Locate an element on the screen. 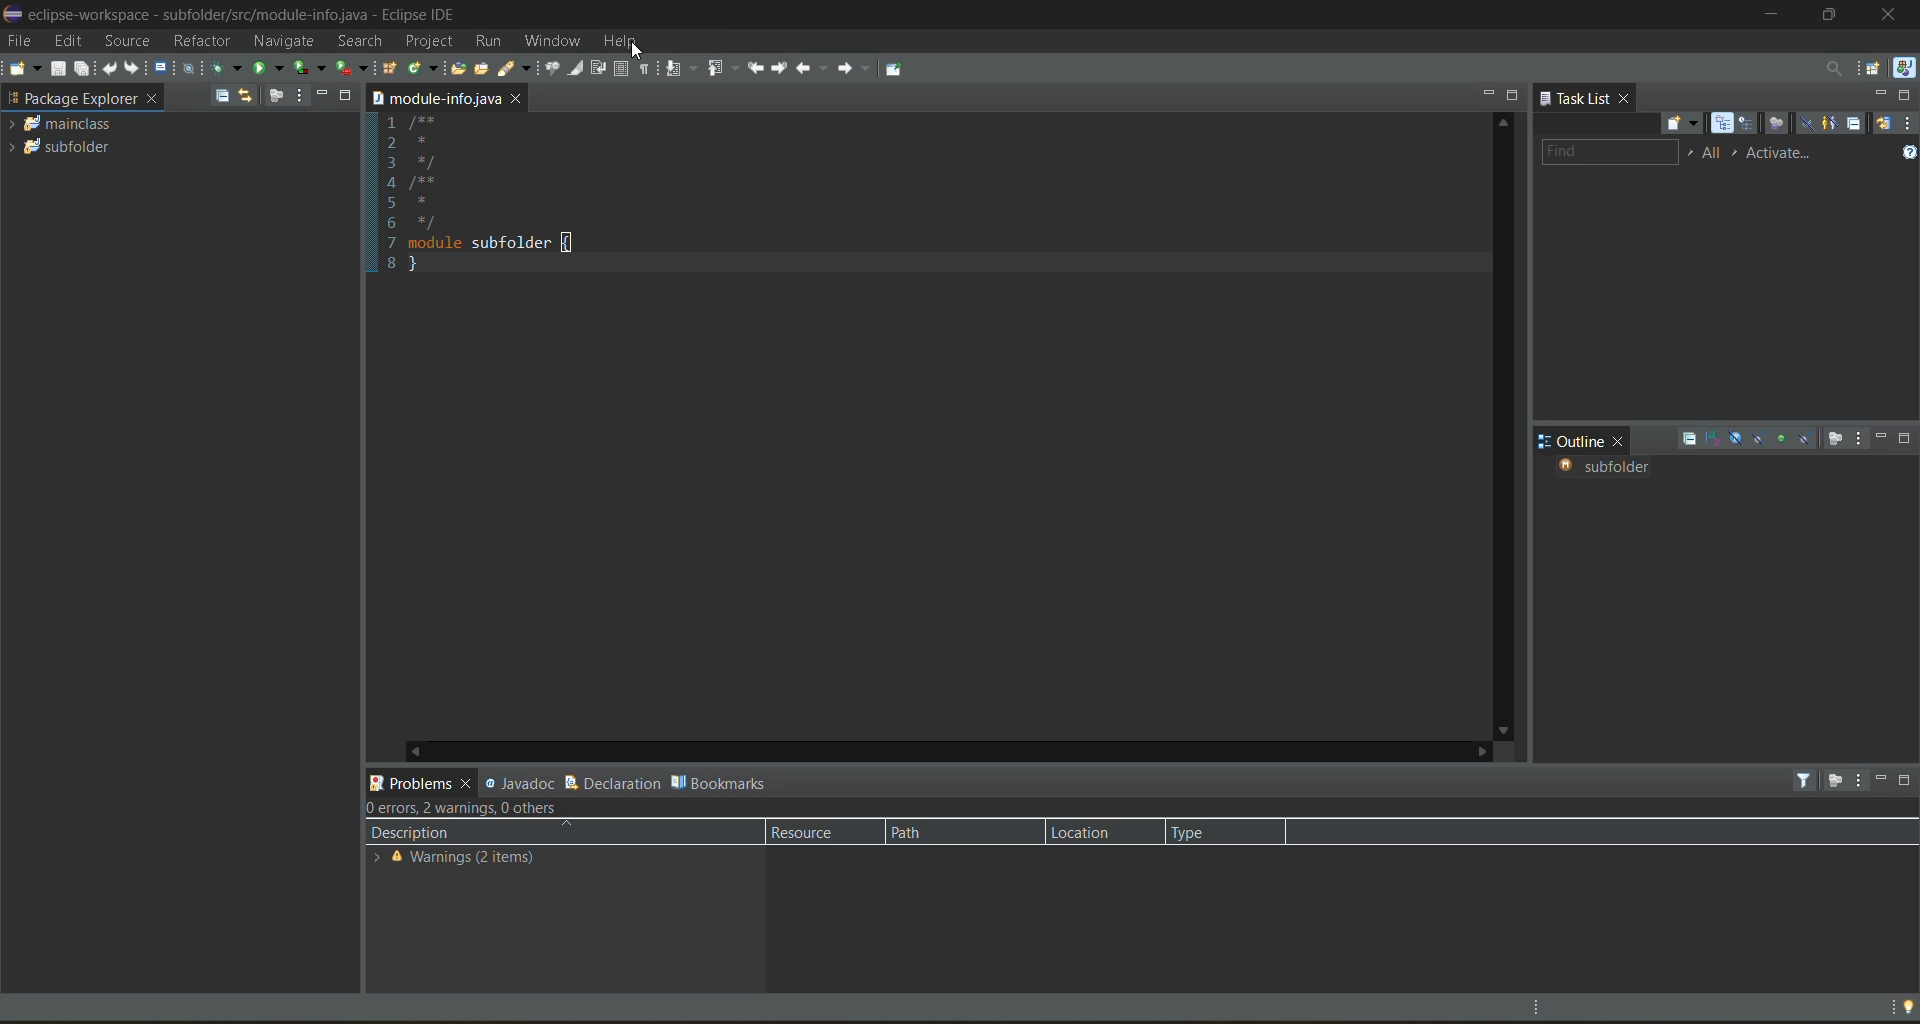  minimize is located at coordinates (322, 96).